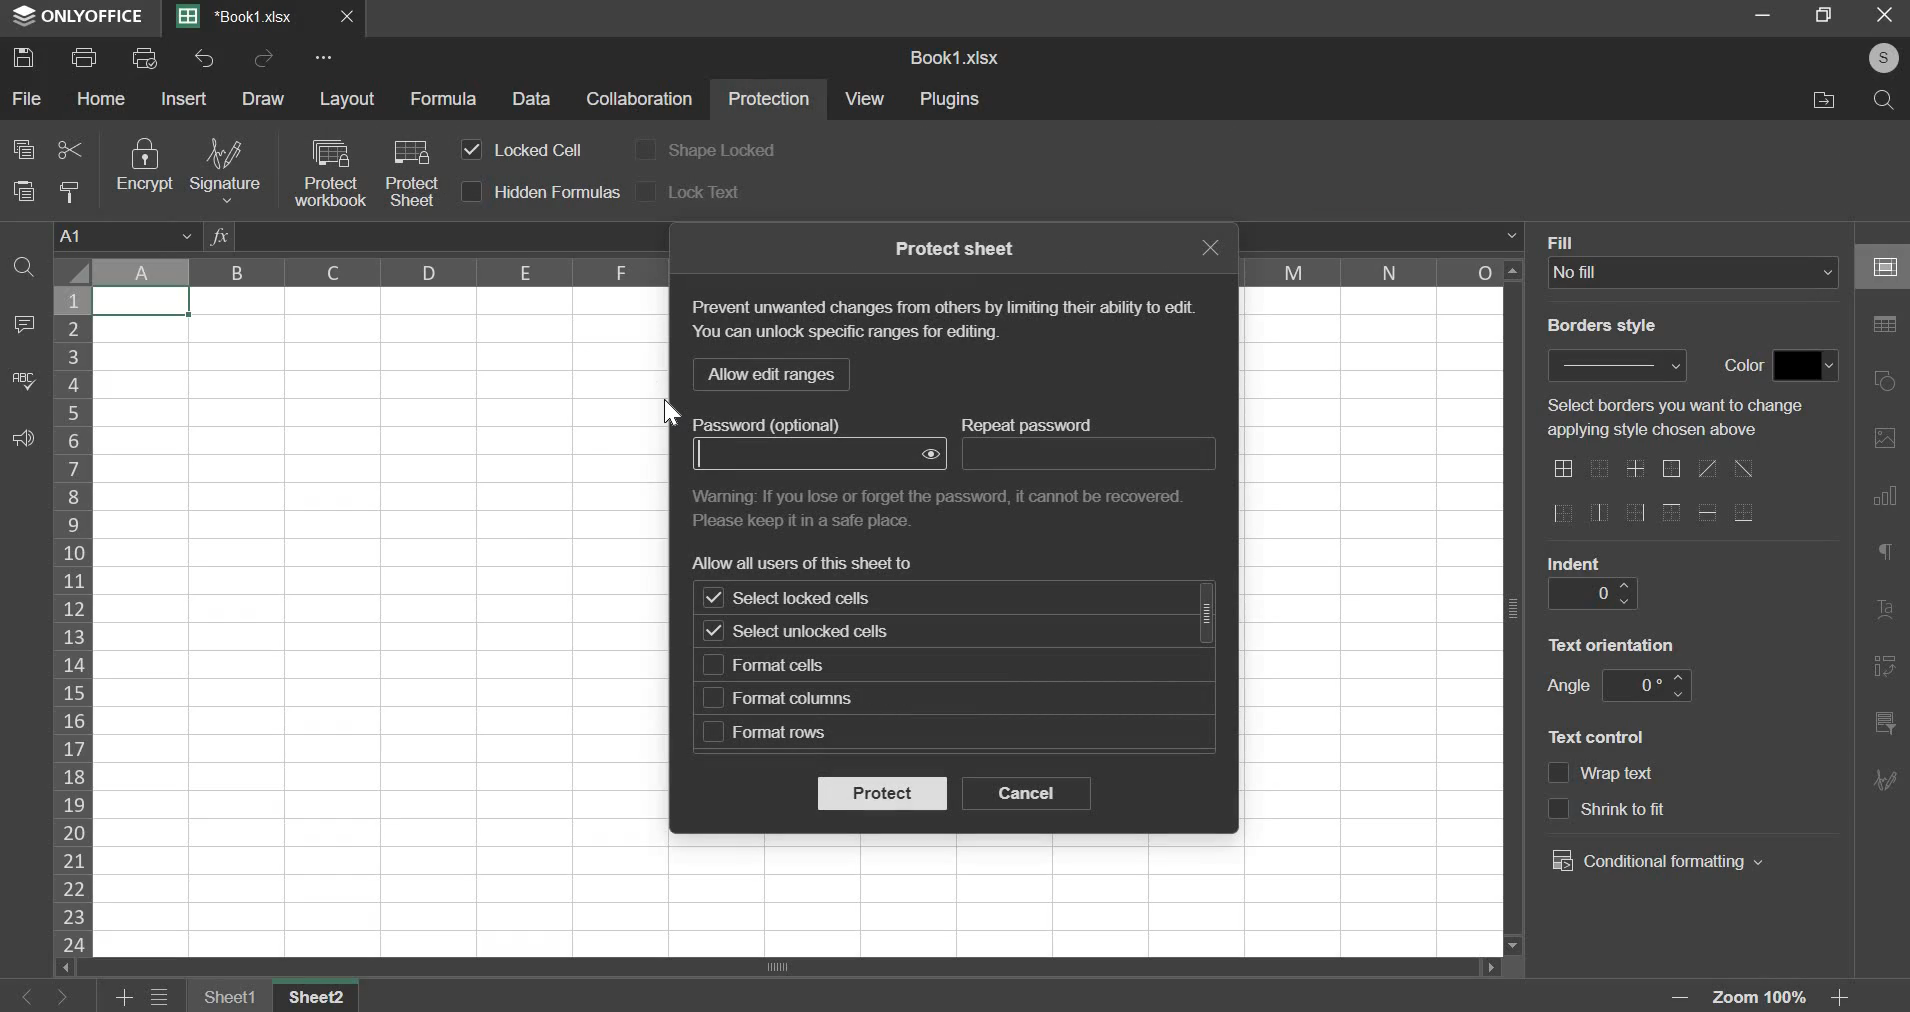 The image size is (1910, 1012). I want to click on format columns, so click(795, 698).